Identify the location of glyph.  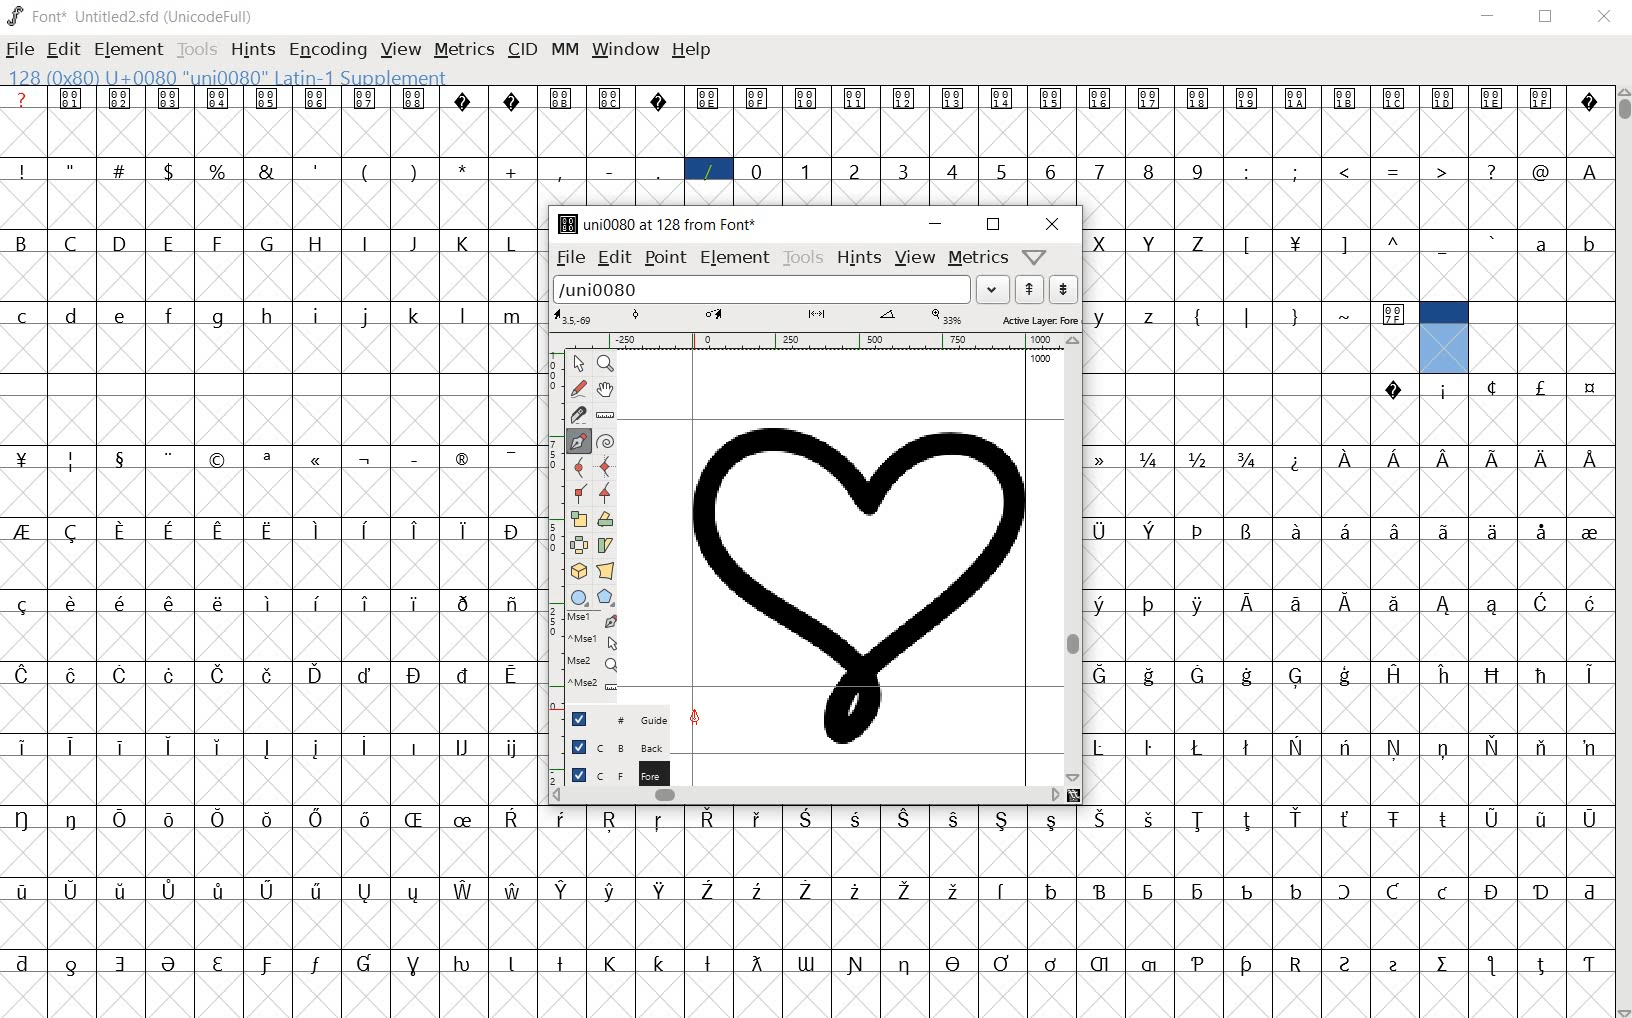
(1541, 602).